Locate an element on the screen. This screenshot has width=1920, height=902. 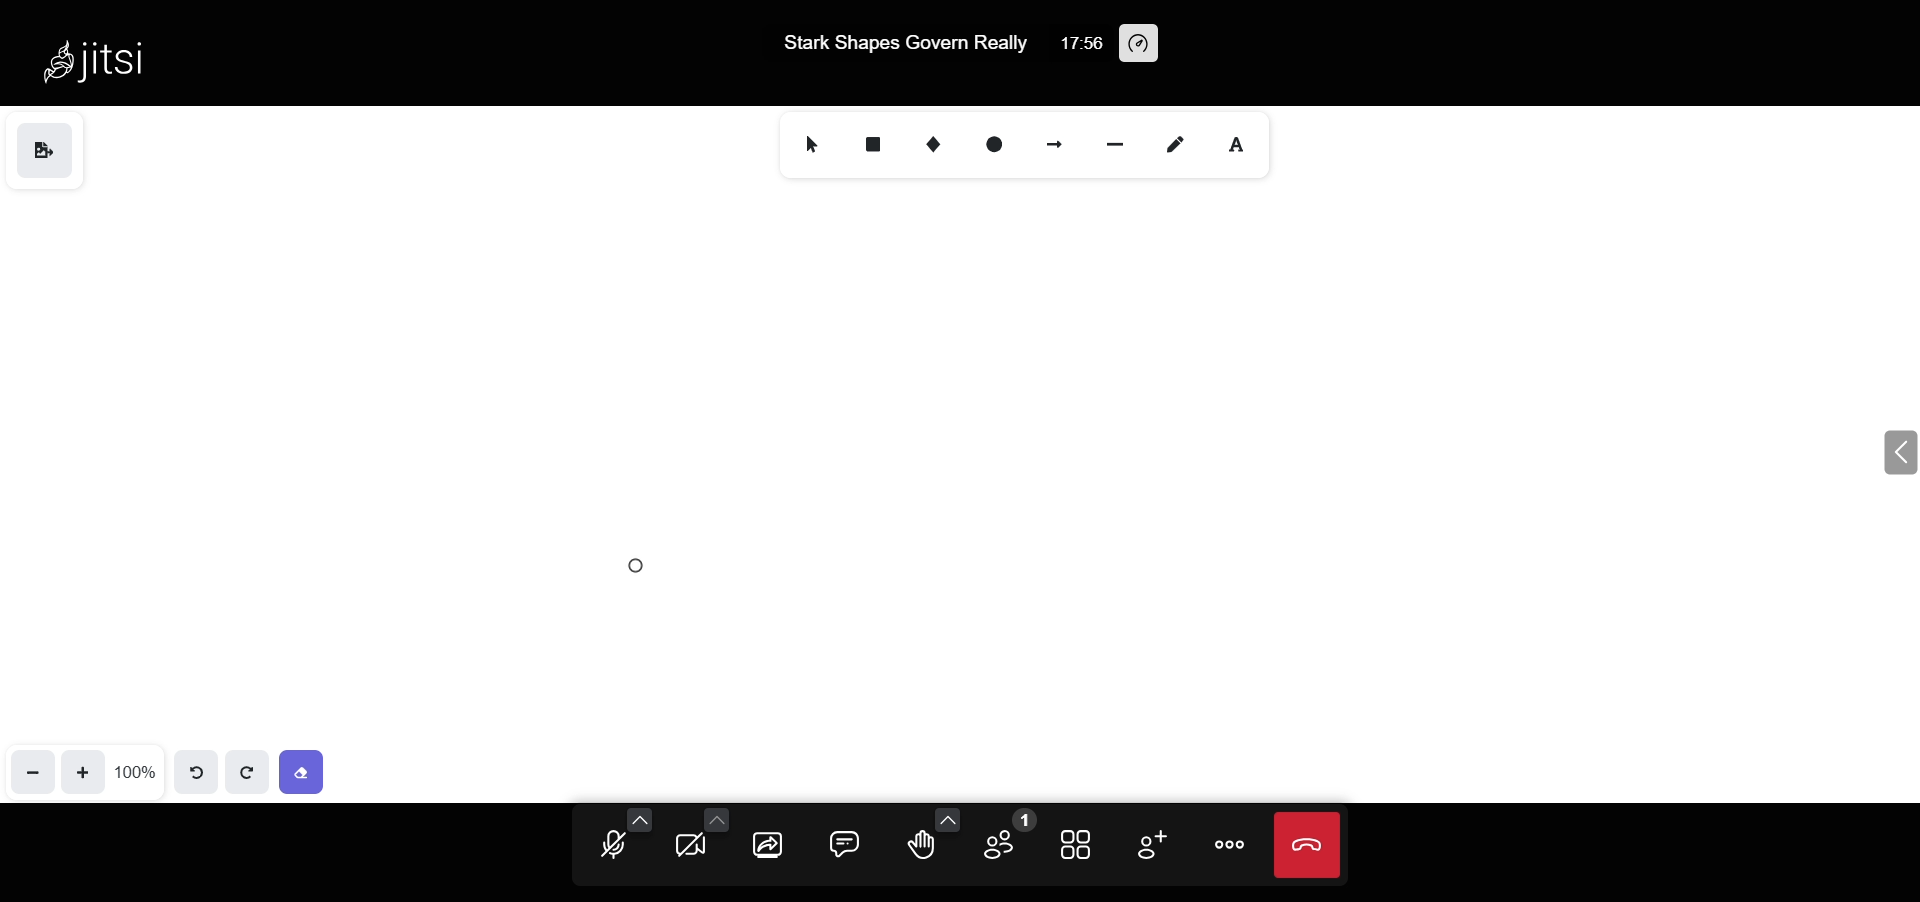
eraser cursor is located at coordinates (650, 570).